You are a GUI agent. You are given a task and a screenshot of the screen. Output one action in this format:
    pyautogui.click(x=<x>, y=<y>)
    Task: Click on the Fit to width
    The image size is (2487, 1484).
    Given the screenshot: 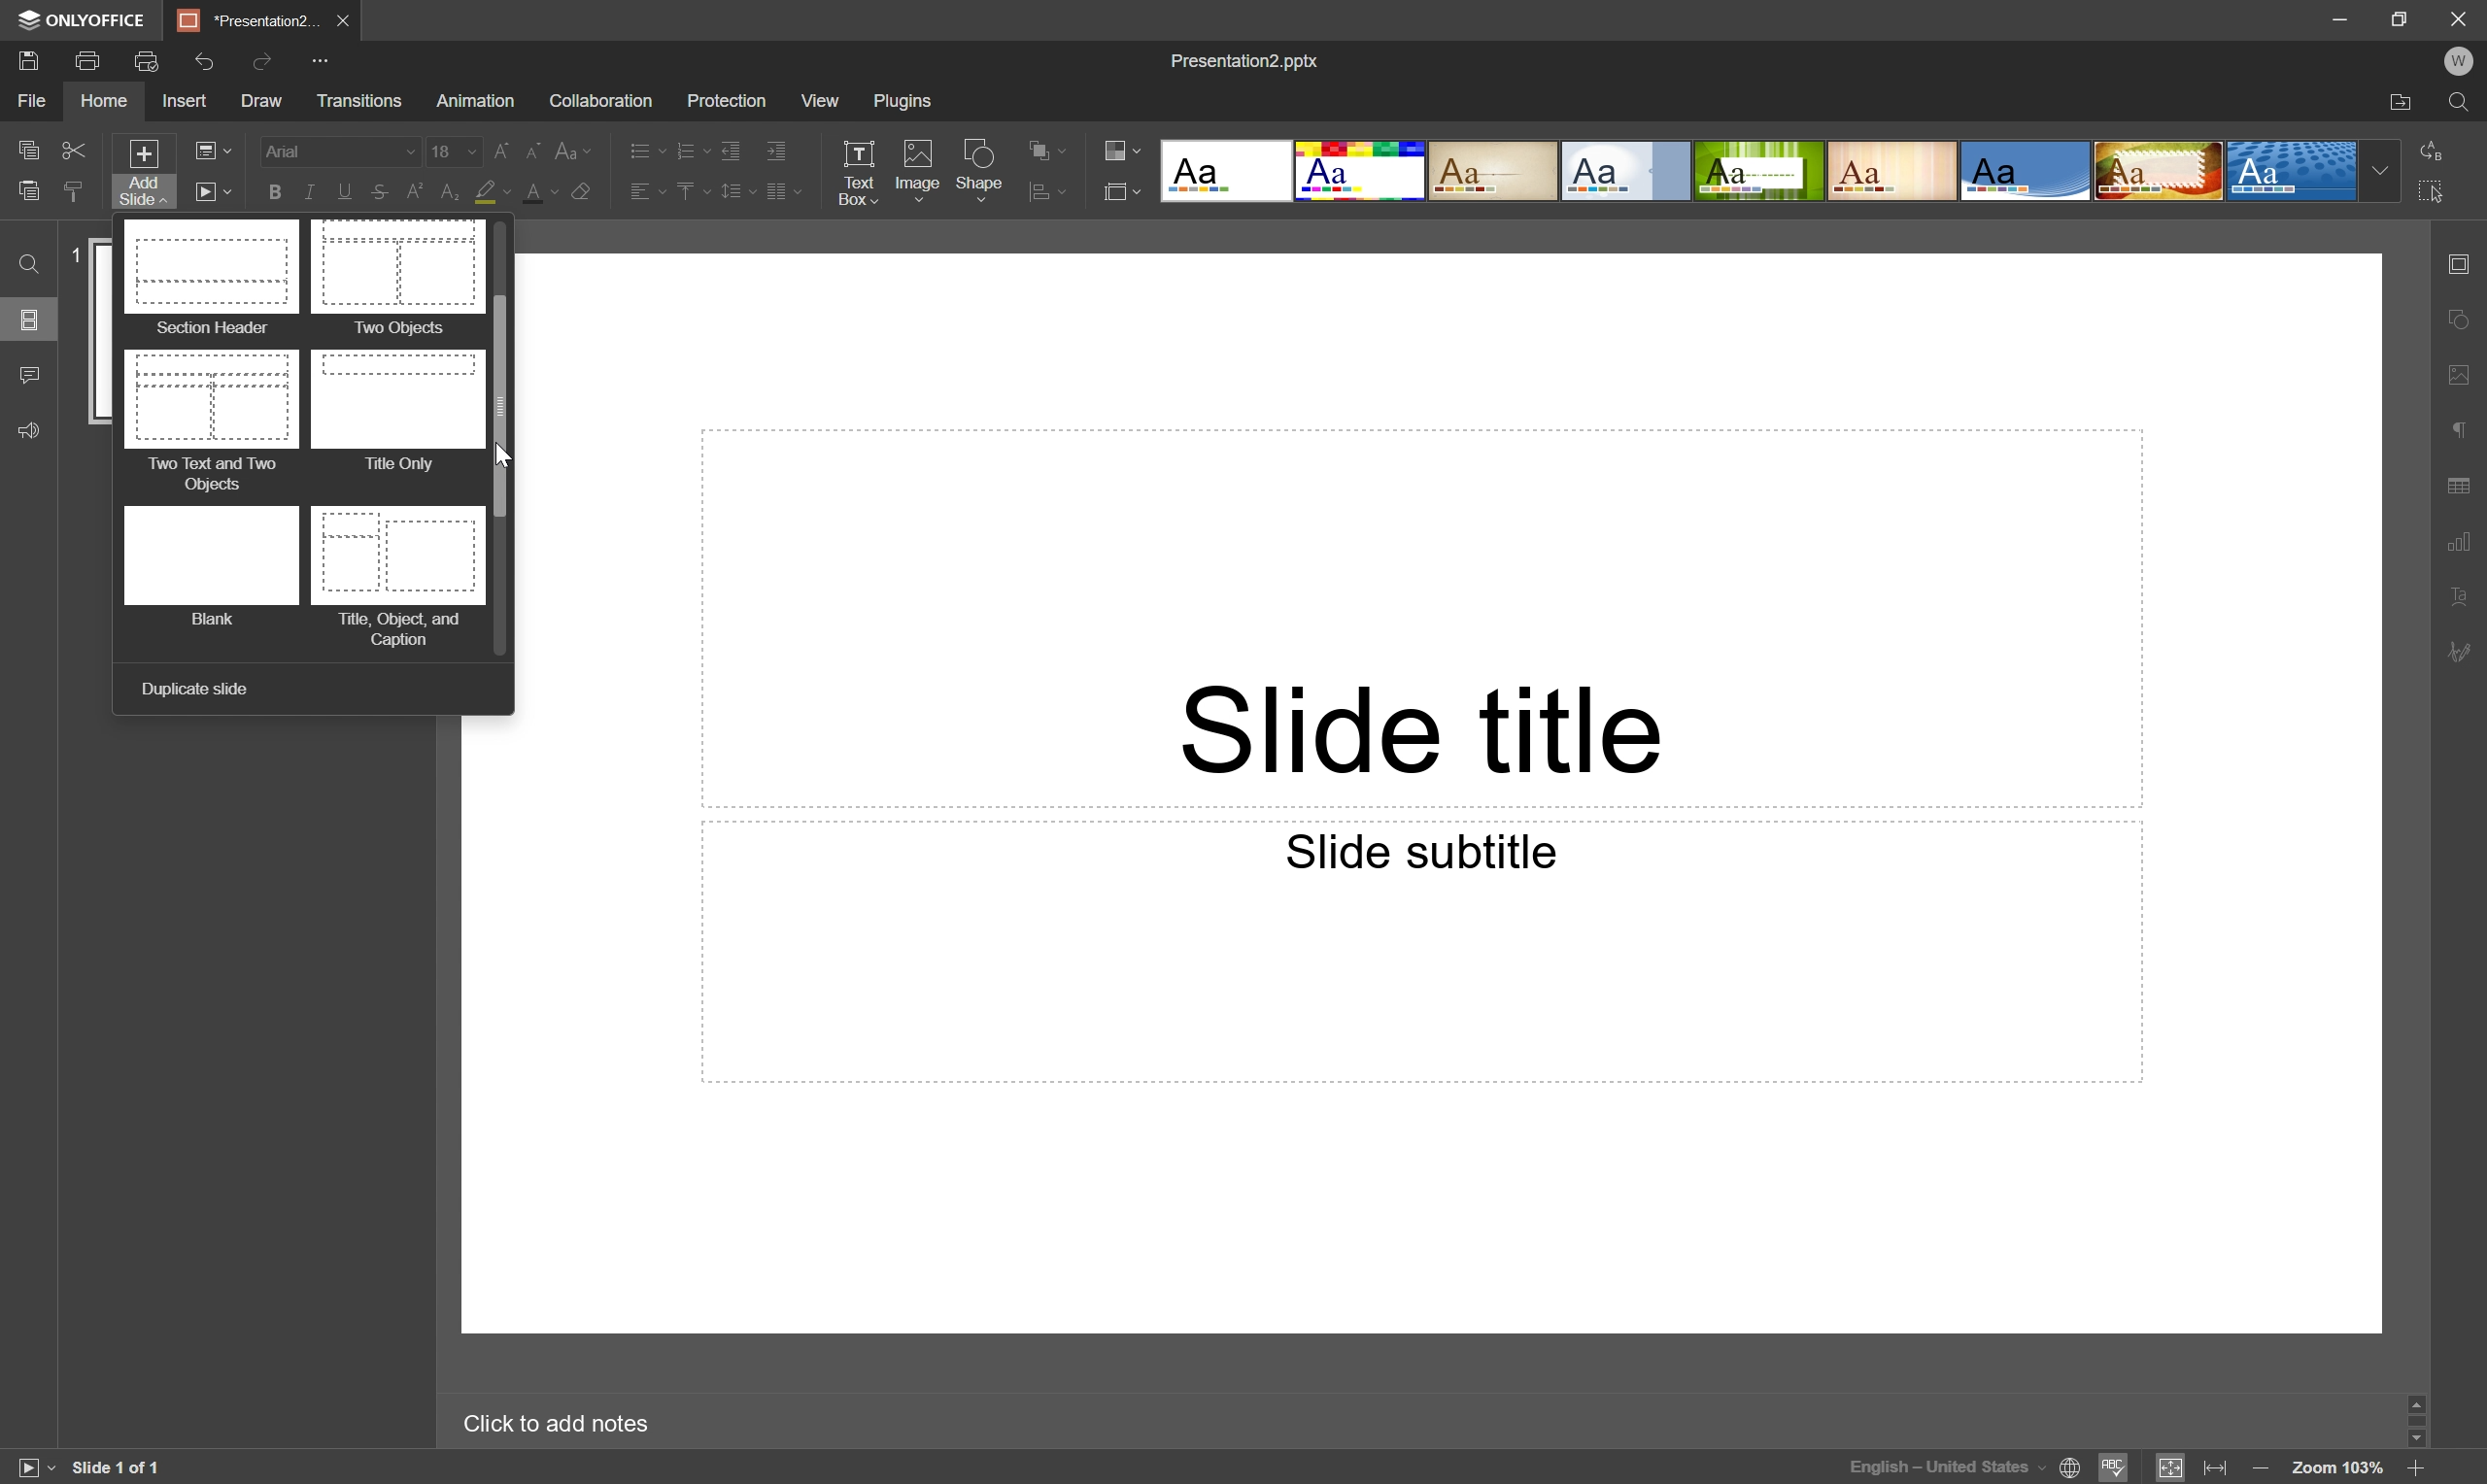 What is the action you would take?
    pyautogui.click(x=2218, y=1469)
    